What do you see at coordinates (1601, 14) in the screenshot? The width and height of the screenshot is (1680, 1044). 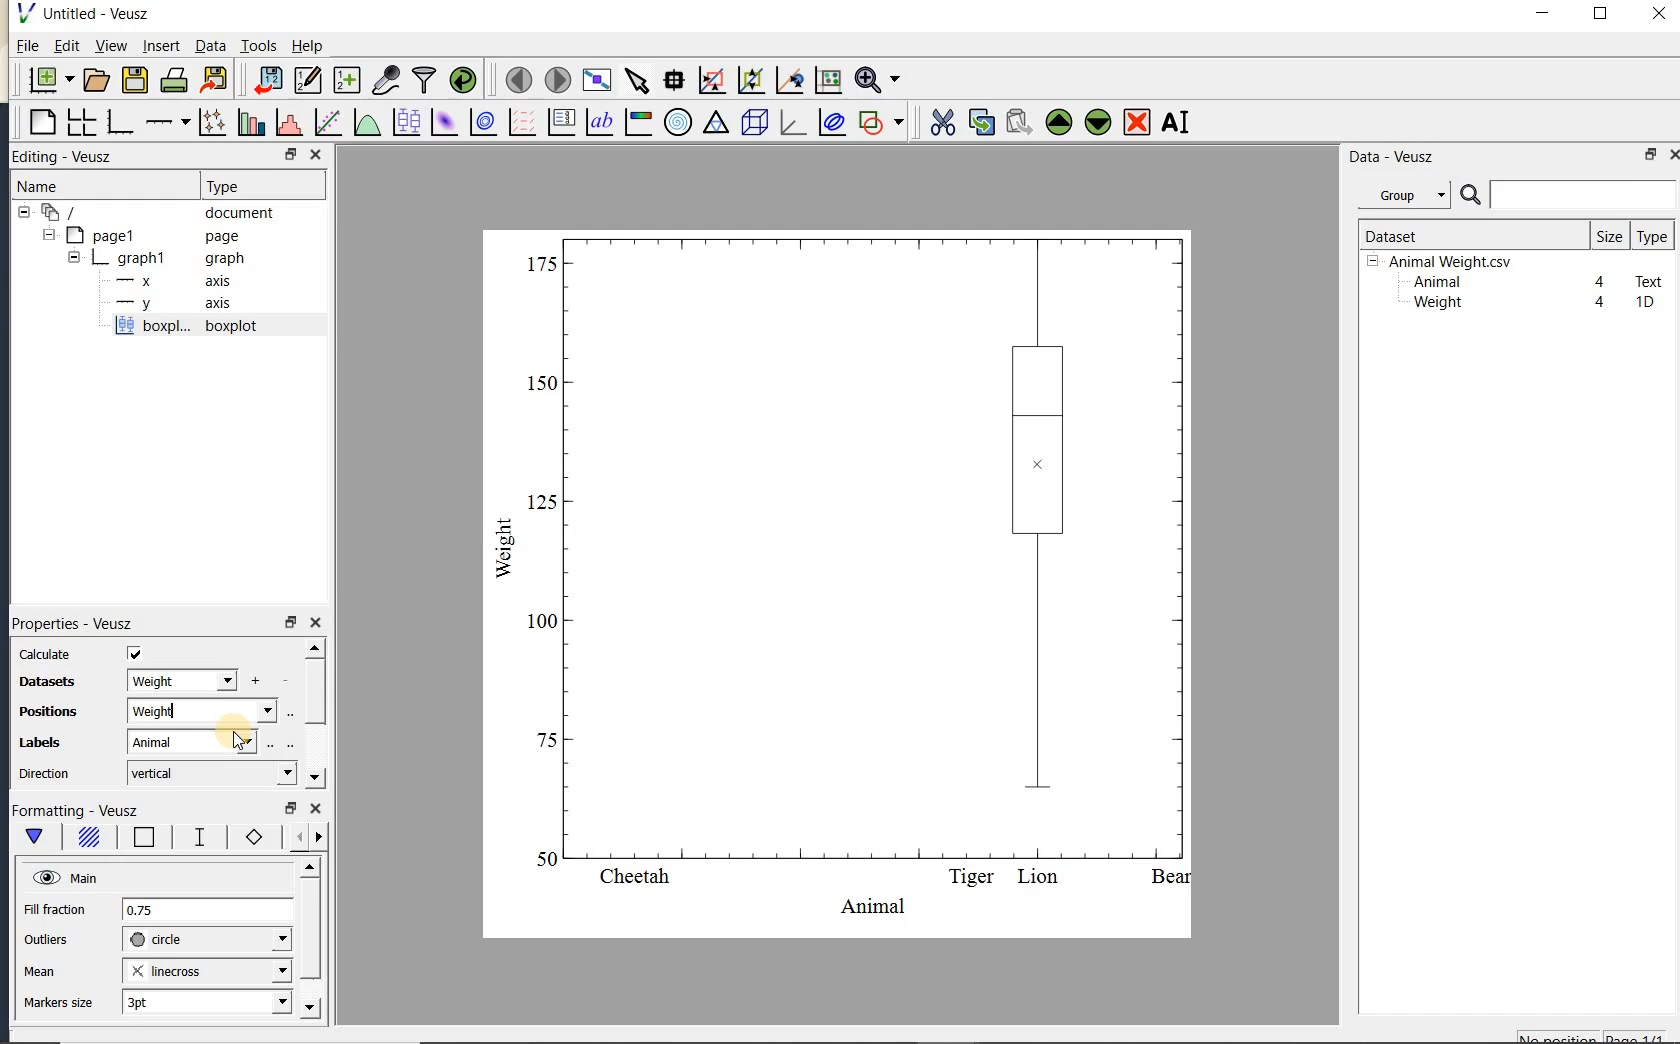 I see `maximize` at bounding box center [1601, 14].